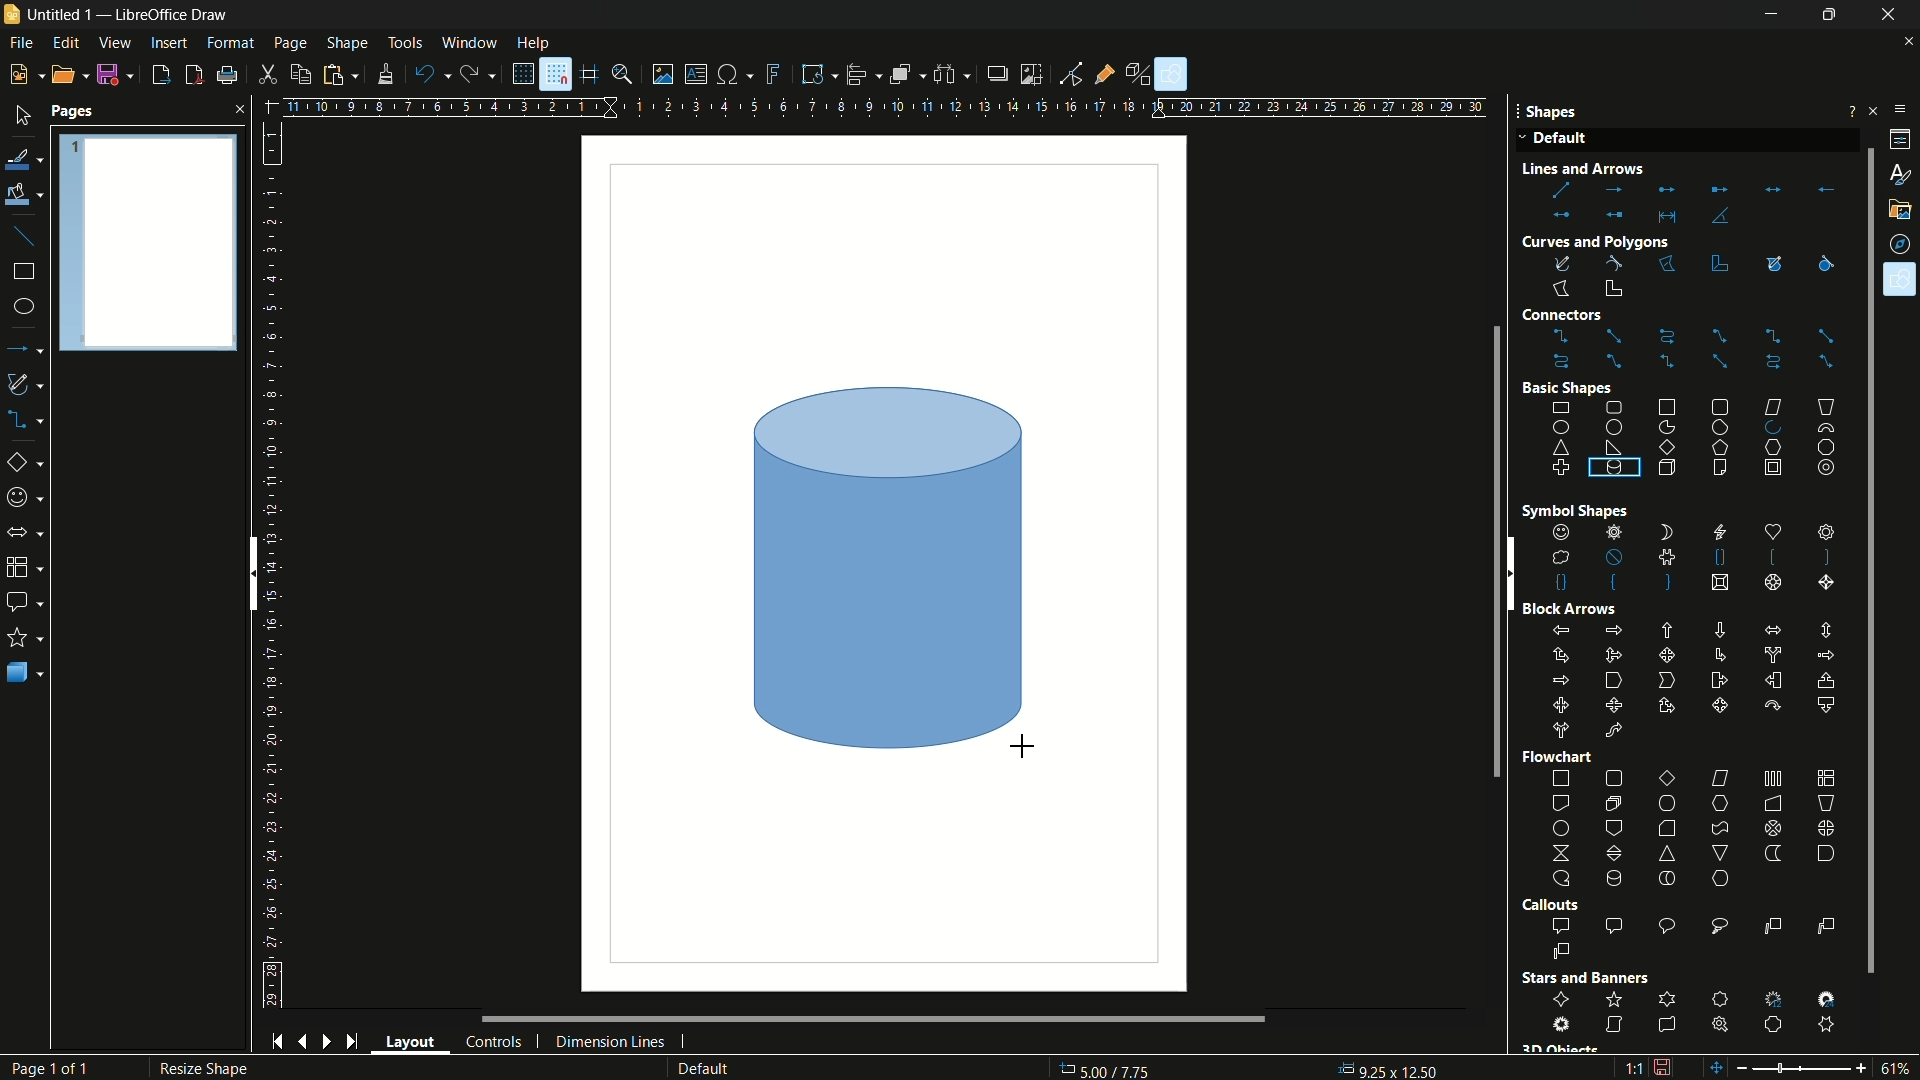 The image size is (1920, 1080). I want to click on next page, so click(327, 1042).